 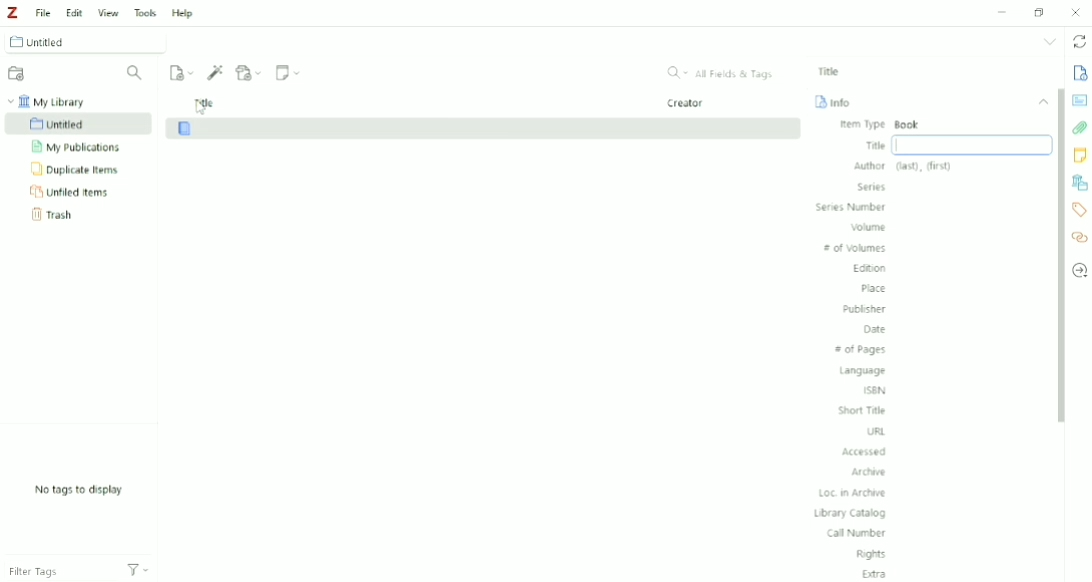 I want to click on Sync, so click(x=1078, y=41).